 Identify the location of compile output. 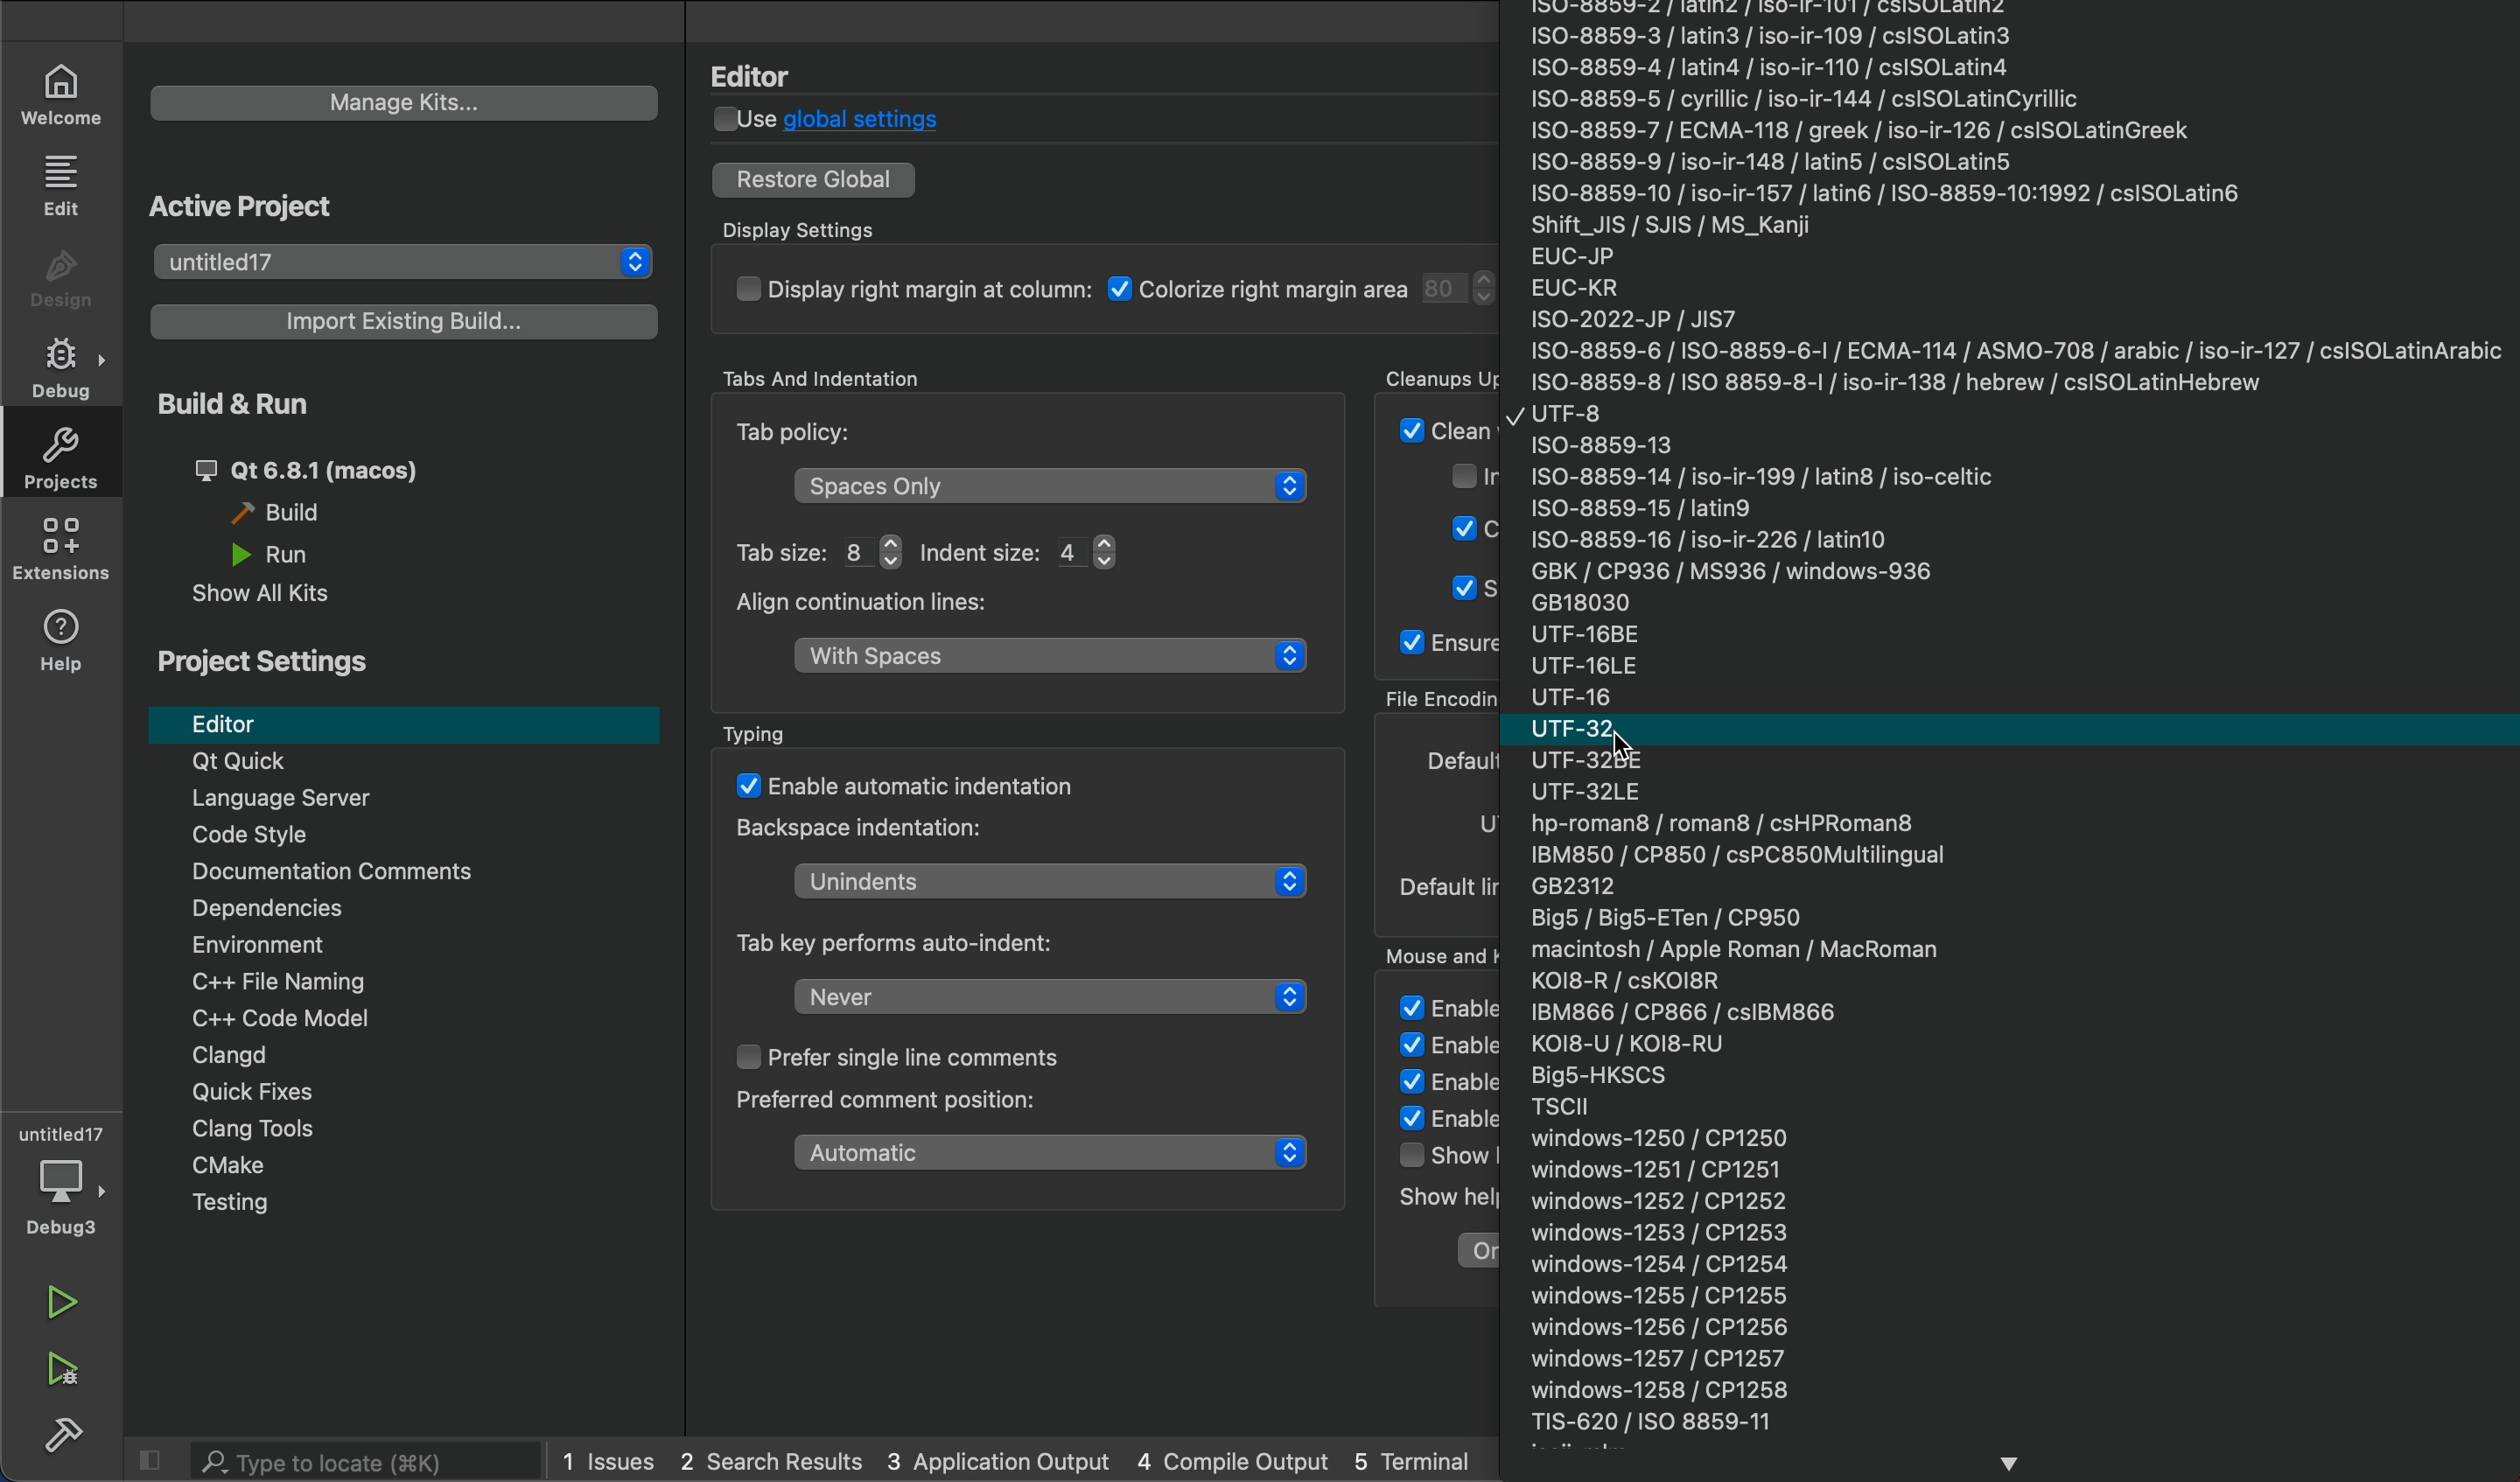
(1237, 1459).